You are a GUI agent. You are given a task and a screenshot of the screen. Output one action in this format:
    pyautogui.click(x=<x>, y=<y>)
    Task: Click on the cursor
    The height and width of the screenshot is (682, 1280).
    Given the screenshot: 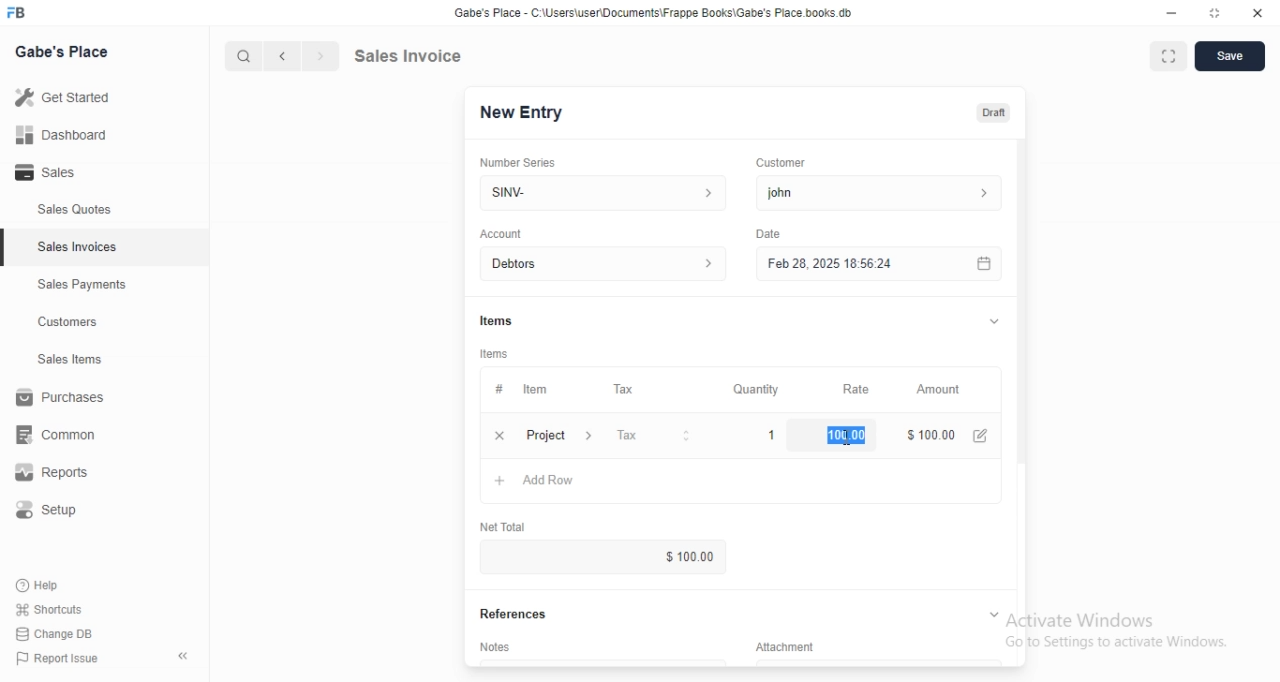 What is the action you would take?
    pyautogui.click(x=234, y=56)
    